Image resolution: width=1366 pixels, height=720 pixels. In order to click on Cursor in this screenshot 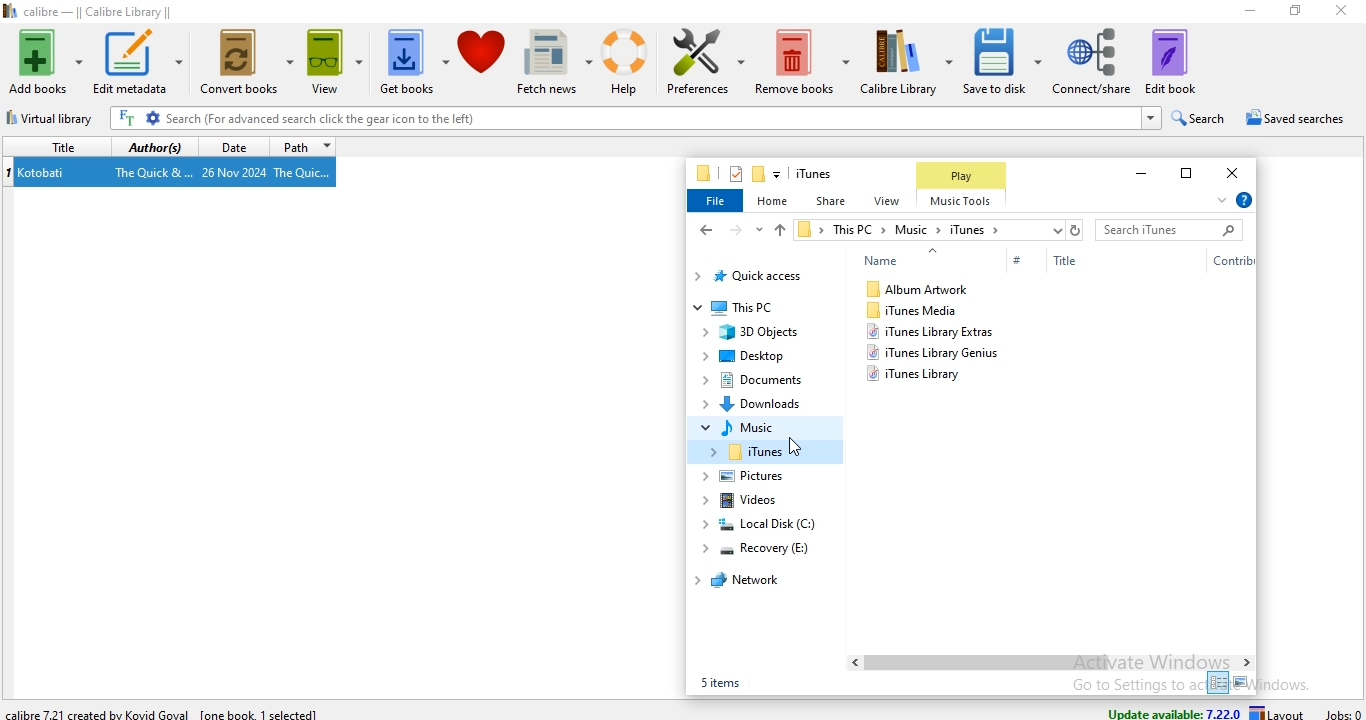, I will do `click(793, 449)`.